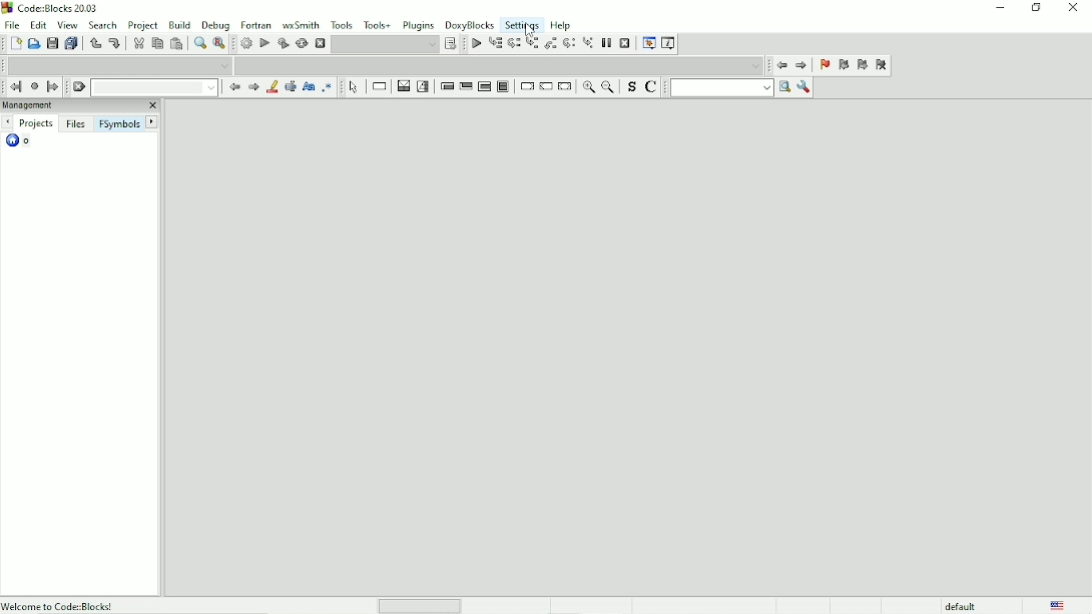 The image size is (1092, 614). I want to click on Plugins, so click(419, 26).